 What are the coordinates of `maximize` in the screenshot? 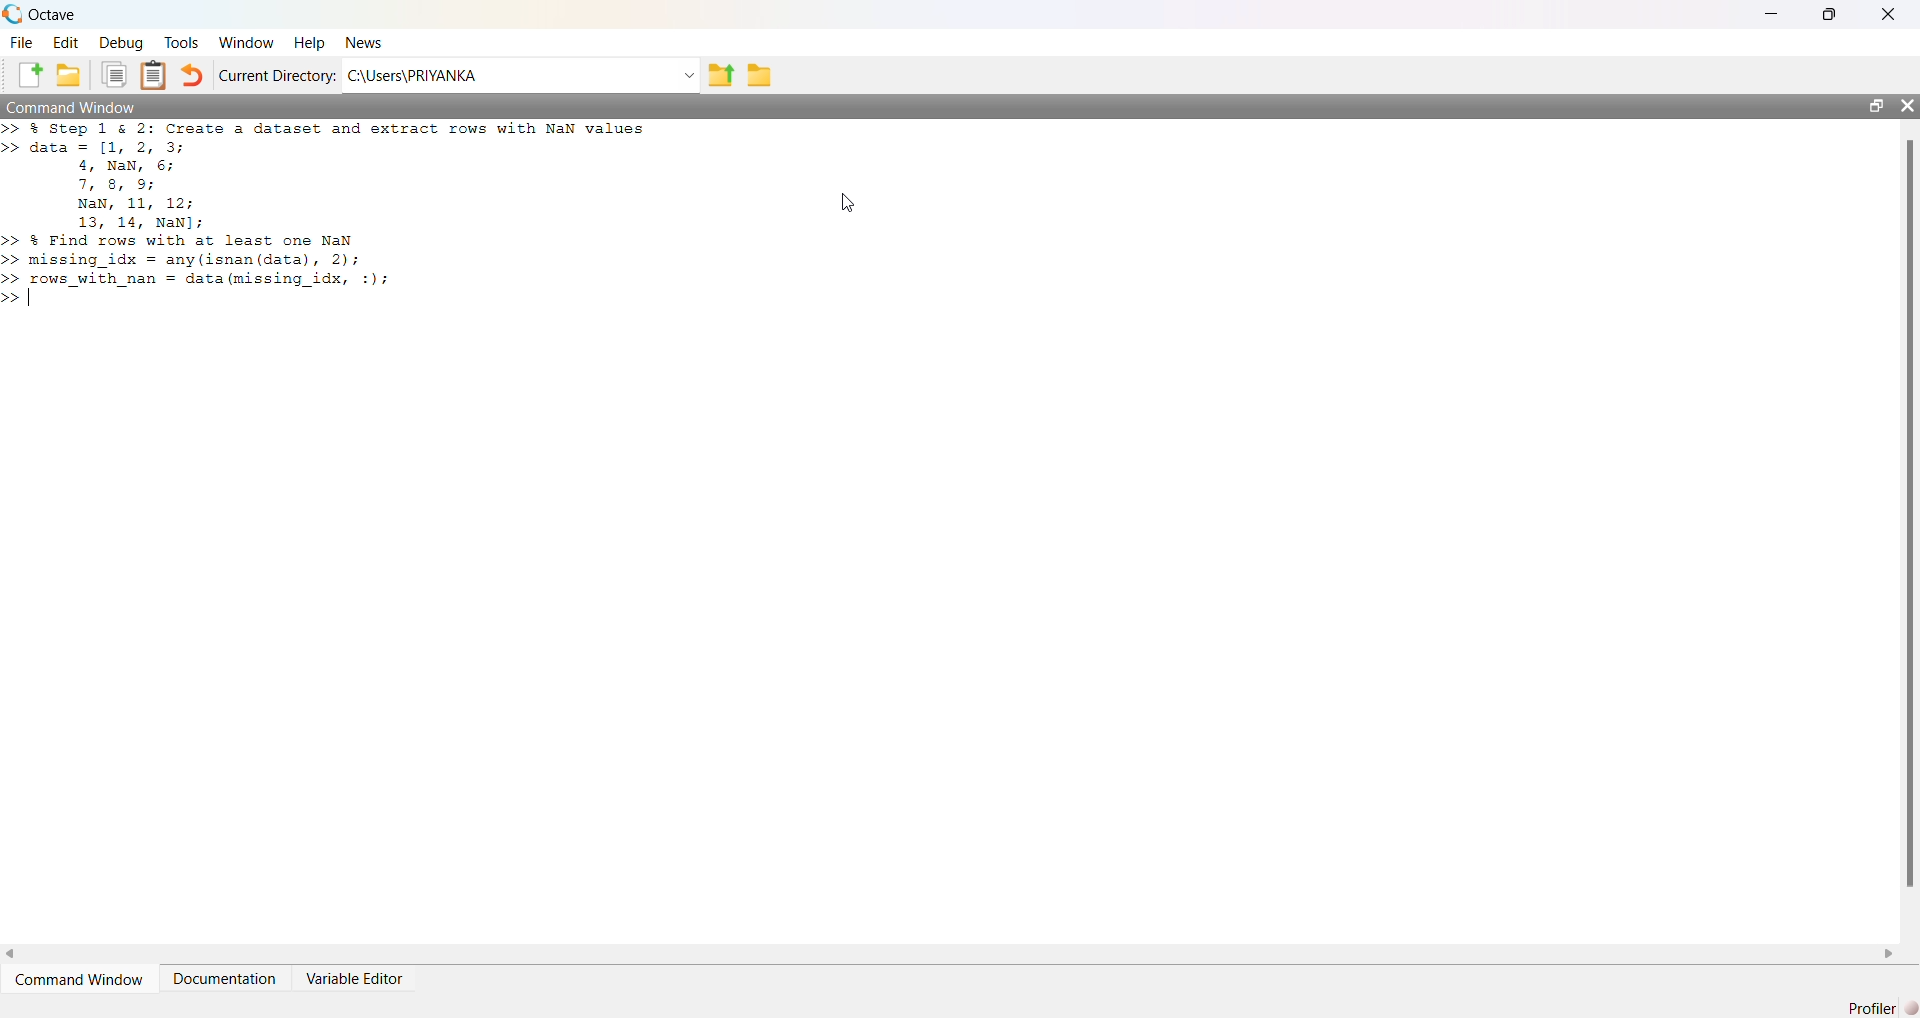 It's located at (1830, 13).